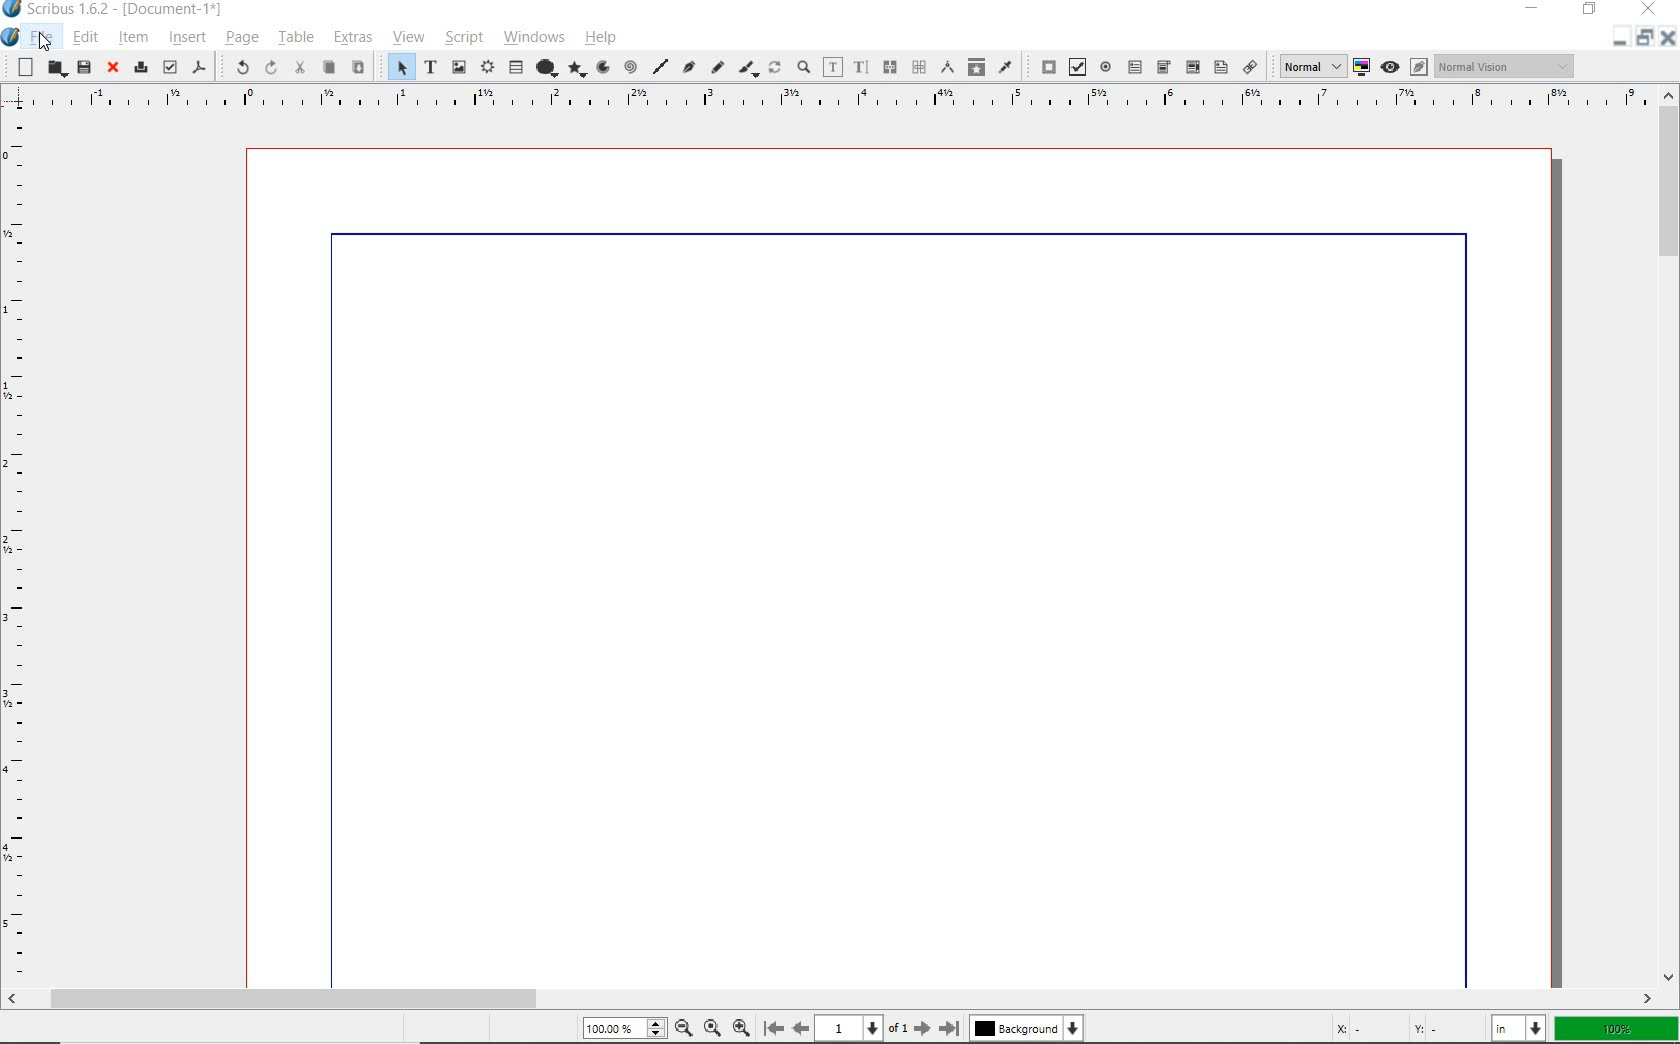 This screenshot has width=1680, height=1044. Describe the element at coordinates (514, 69) in the screenshot. I see `table` at that location.